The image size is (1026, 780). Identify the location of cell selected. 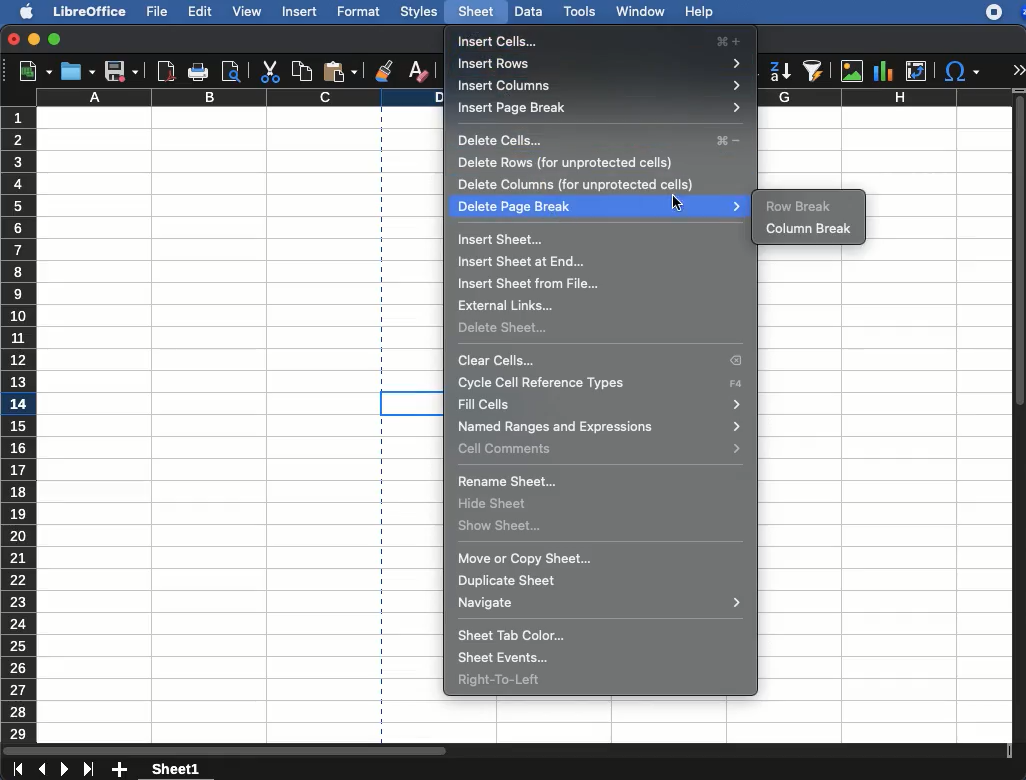
(410, 403).